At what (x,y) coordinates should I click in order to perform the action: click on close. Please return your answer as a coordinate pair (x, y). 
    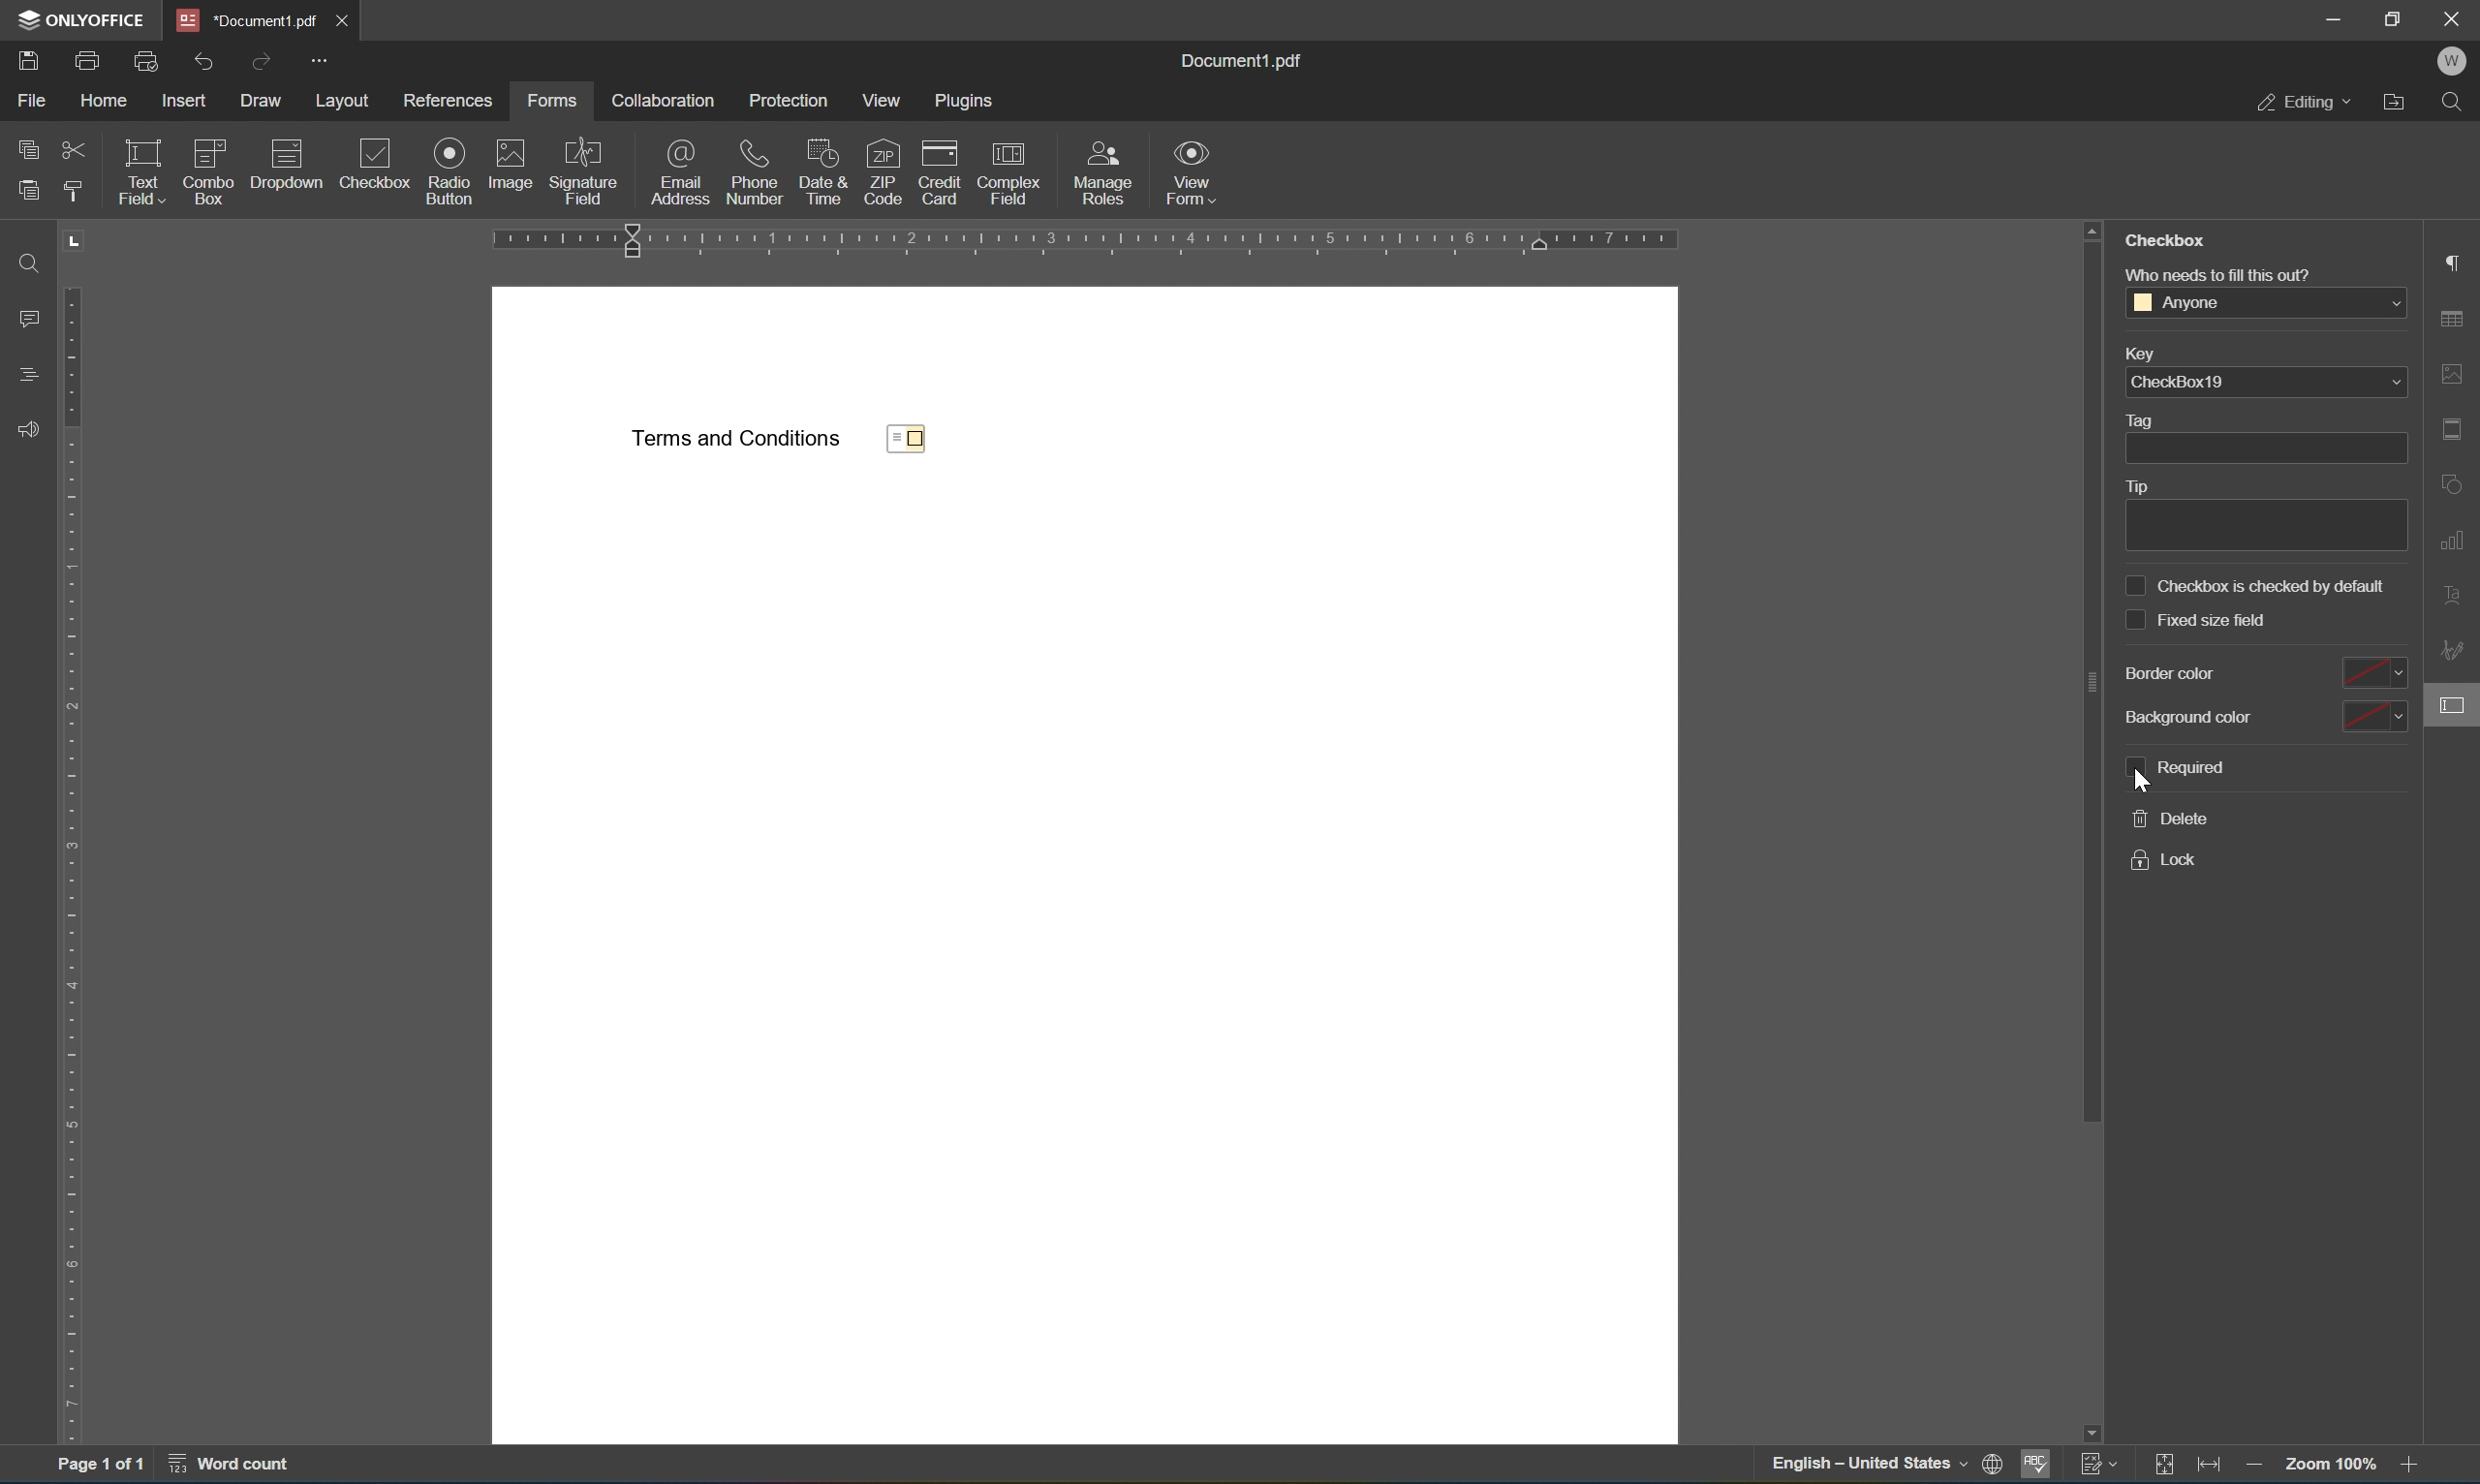
    Looking at the image, I should click on (344, 19).